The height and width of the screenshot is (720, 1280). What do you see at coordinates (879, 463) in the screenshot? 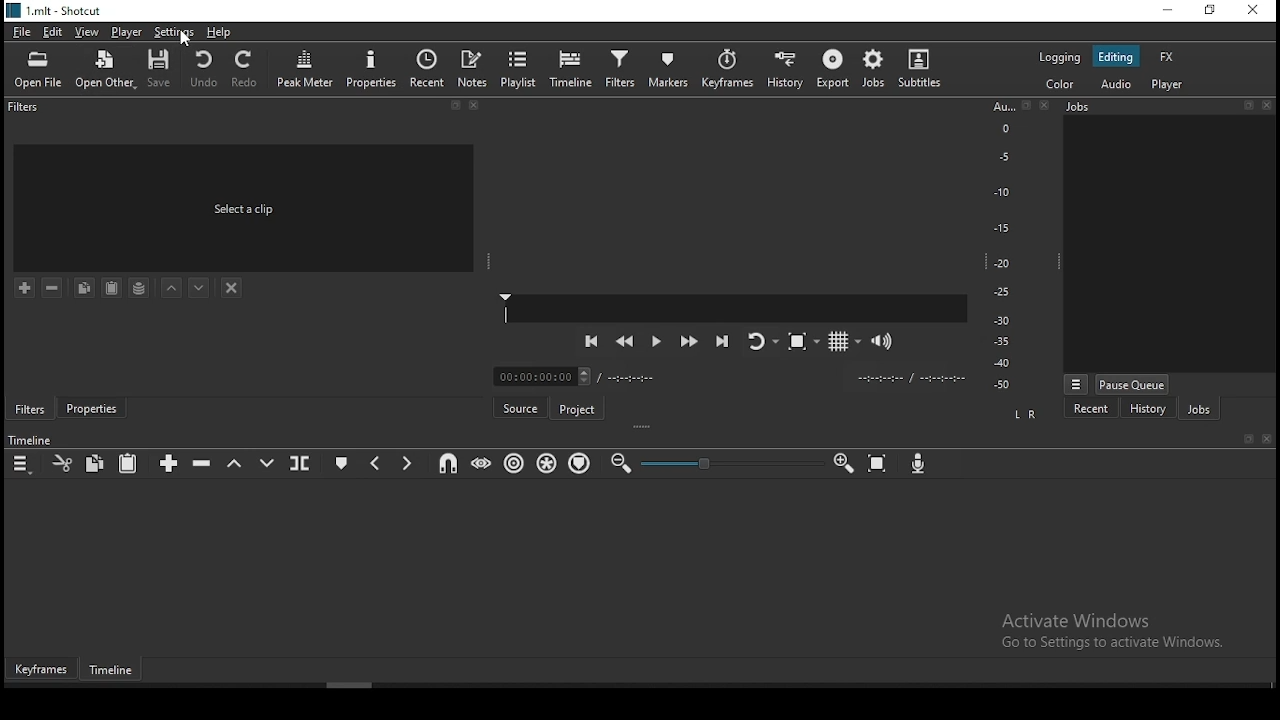
I see `zoom timeline to fit` at bounding box center [879, 463].